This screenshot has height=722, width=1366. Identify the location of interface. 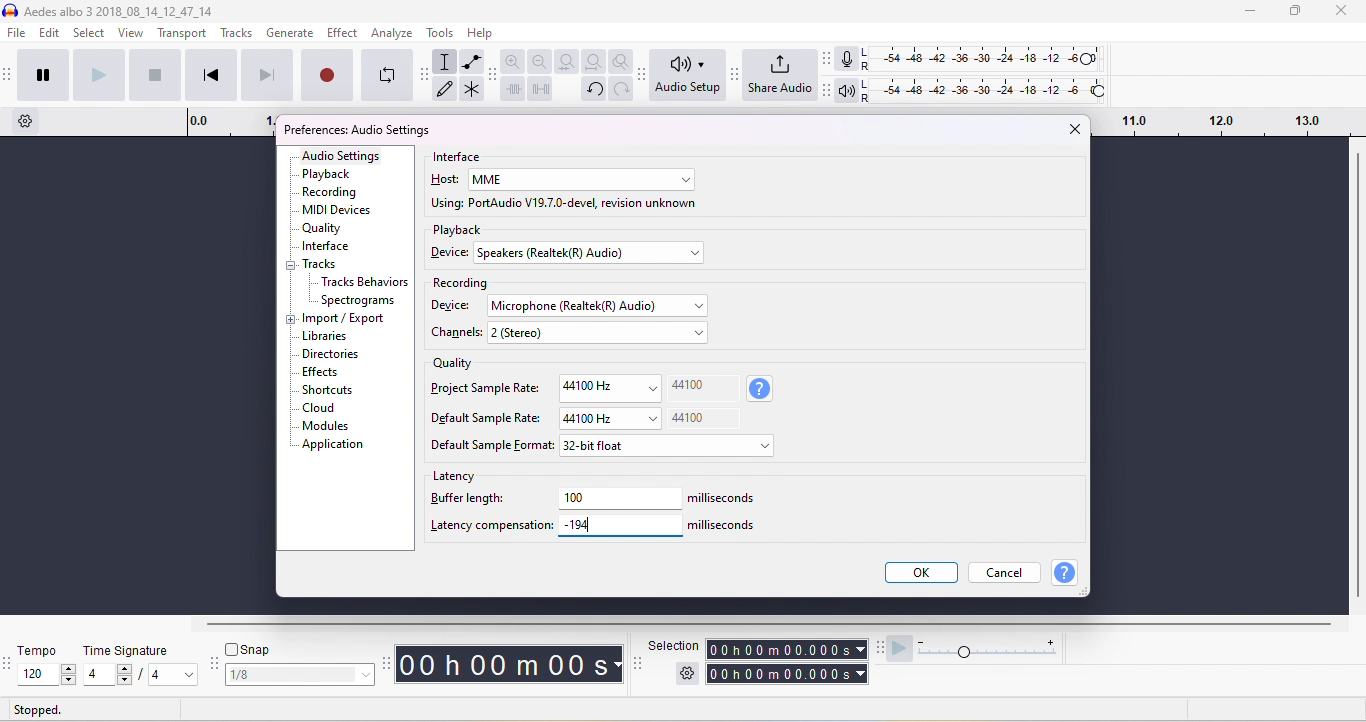
(459, 157).